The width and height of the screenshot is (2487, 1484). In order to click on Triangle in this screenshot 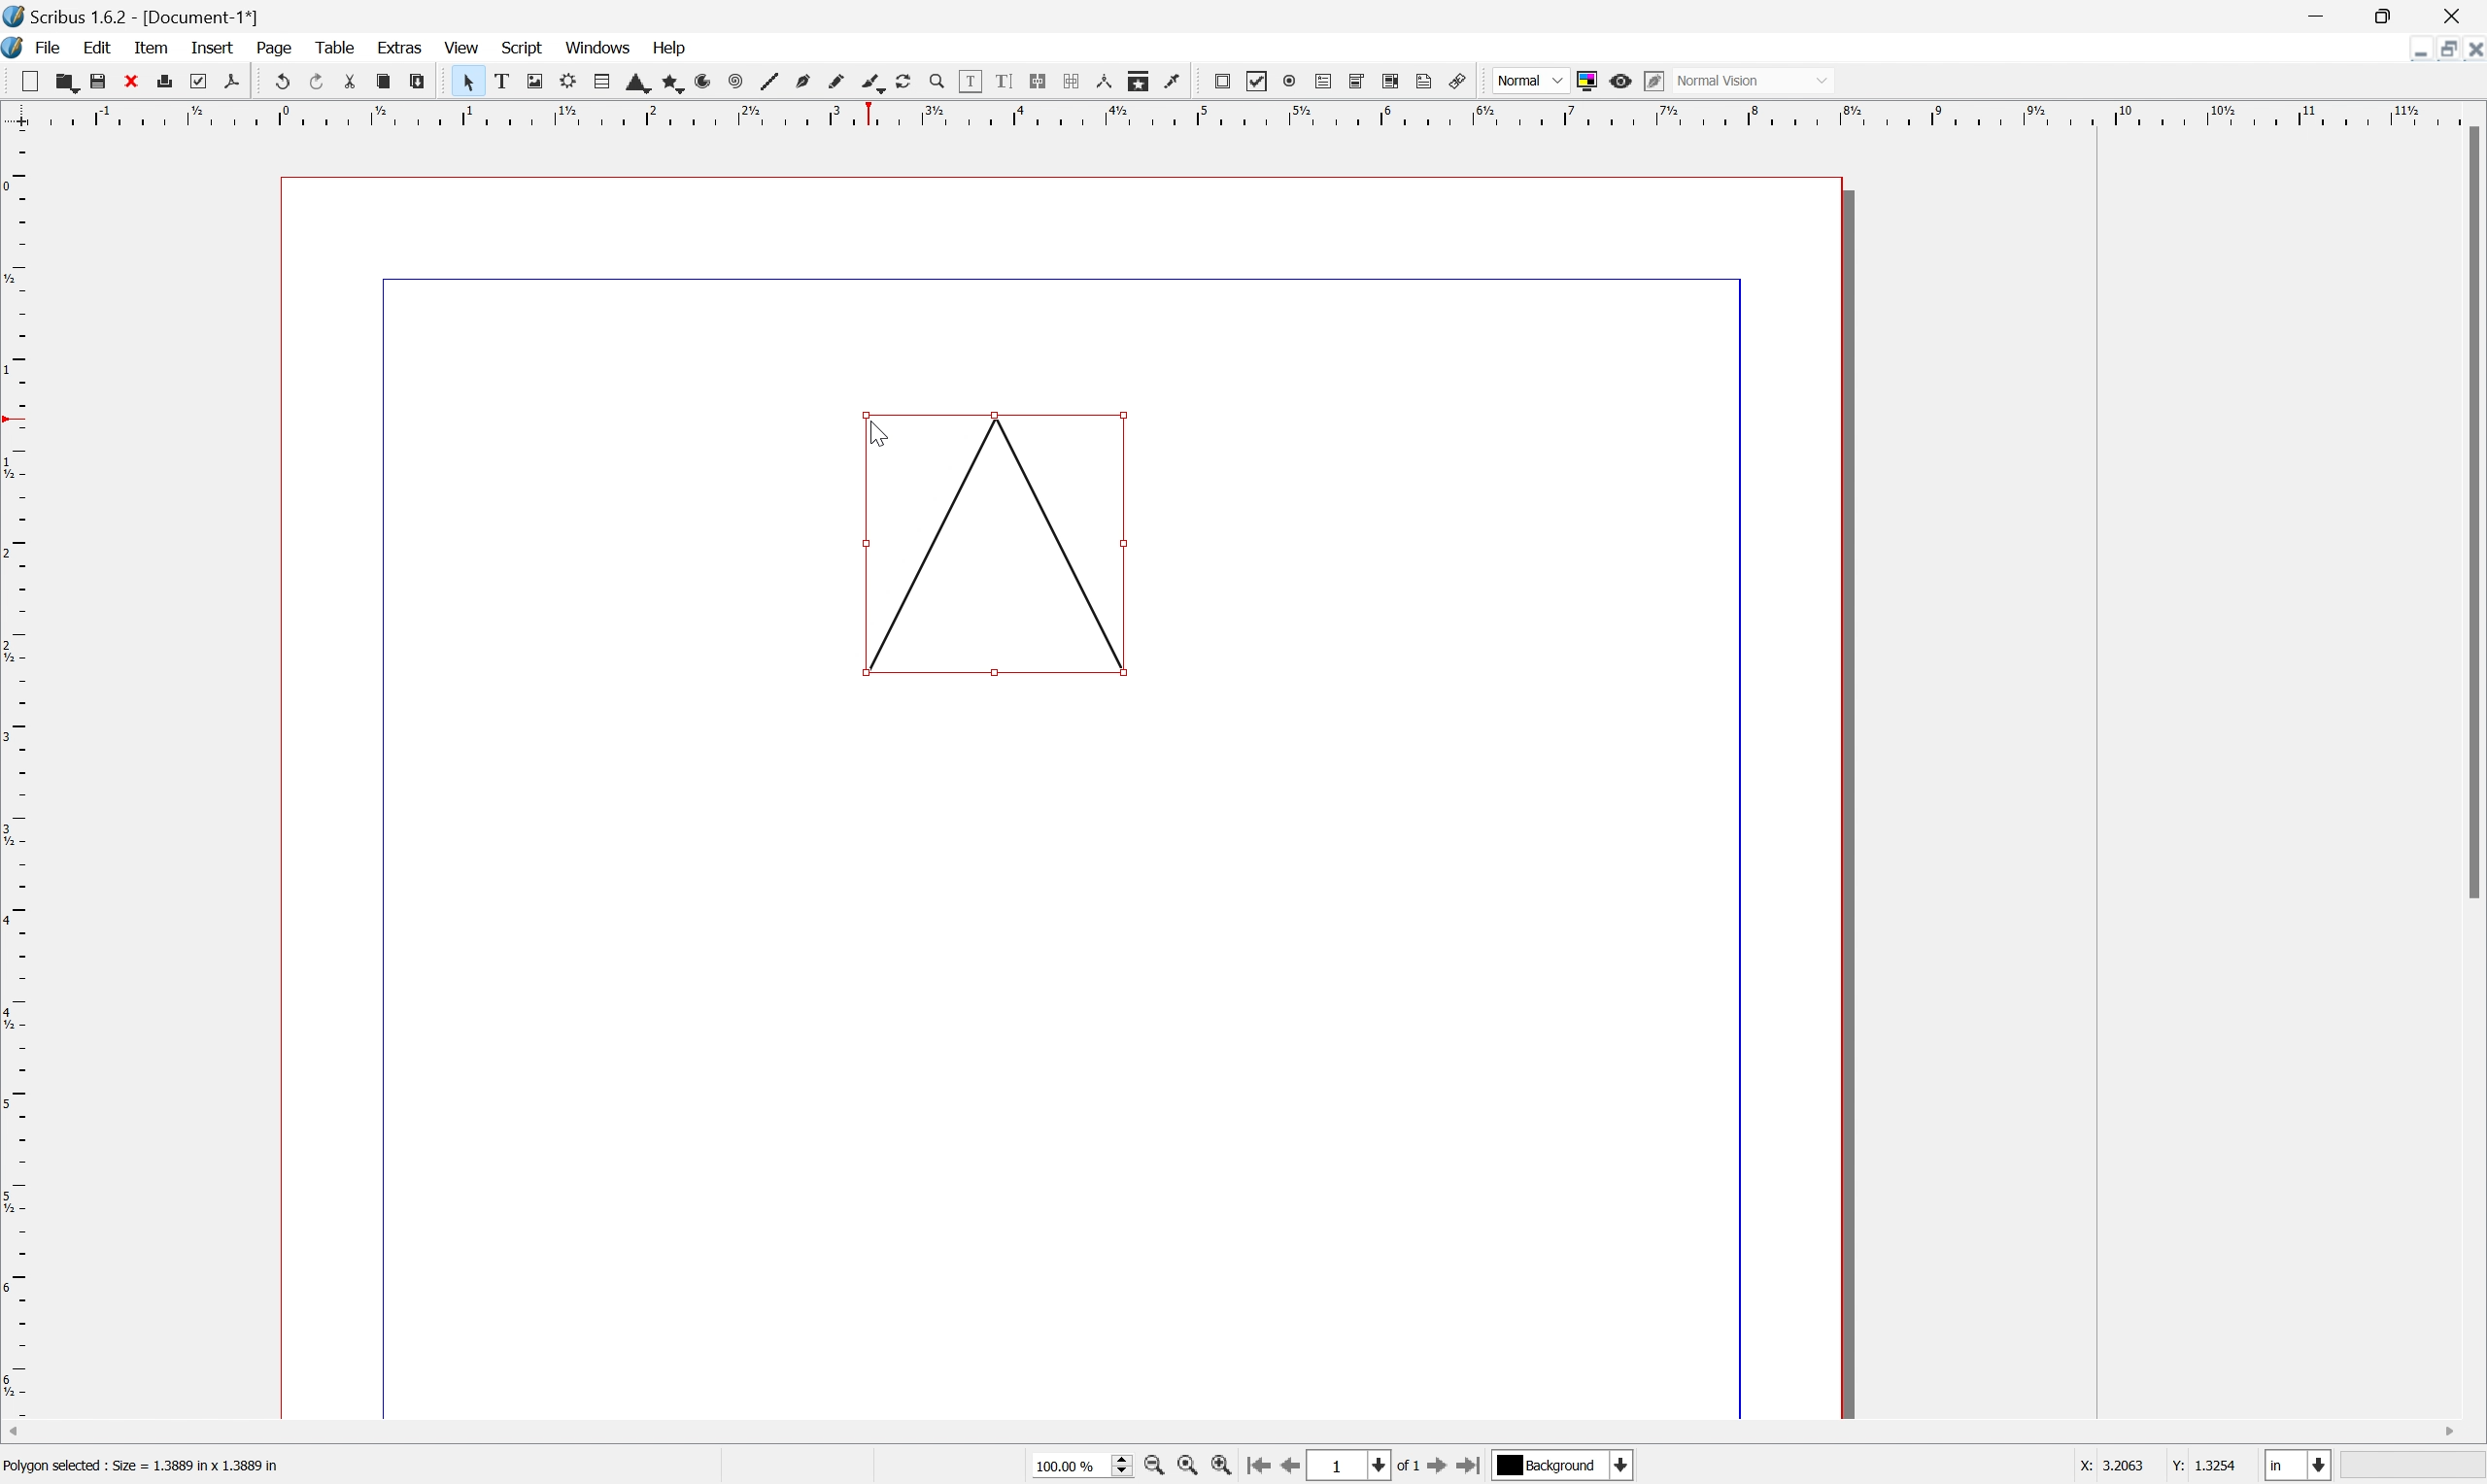, I will do `click(997, 545)`.